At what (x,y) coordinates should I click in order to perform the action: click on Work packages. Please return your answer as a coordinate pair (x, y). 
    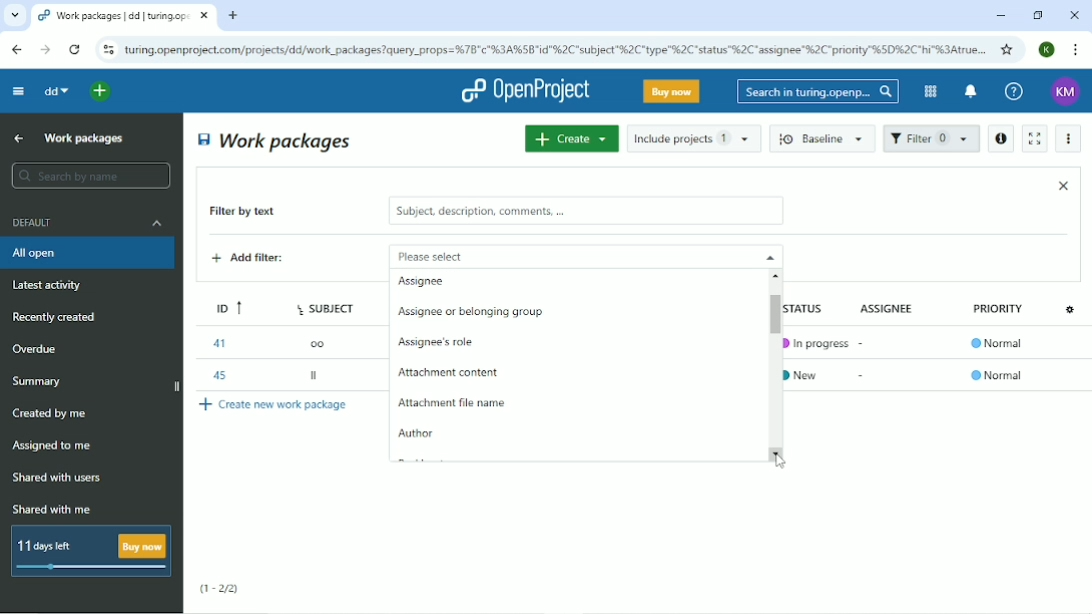
    Looking at the image, I should click on (276, 140).